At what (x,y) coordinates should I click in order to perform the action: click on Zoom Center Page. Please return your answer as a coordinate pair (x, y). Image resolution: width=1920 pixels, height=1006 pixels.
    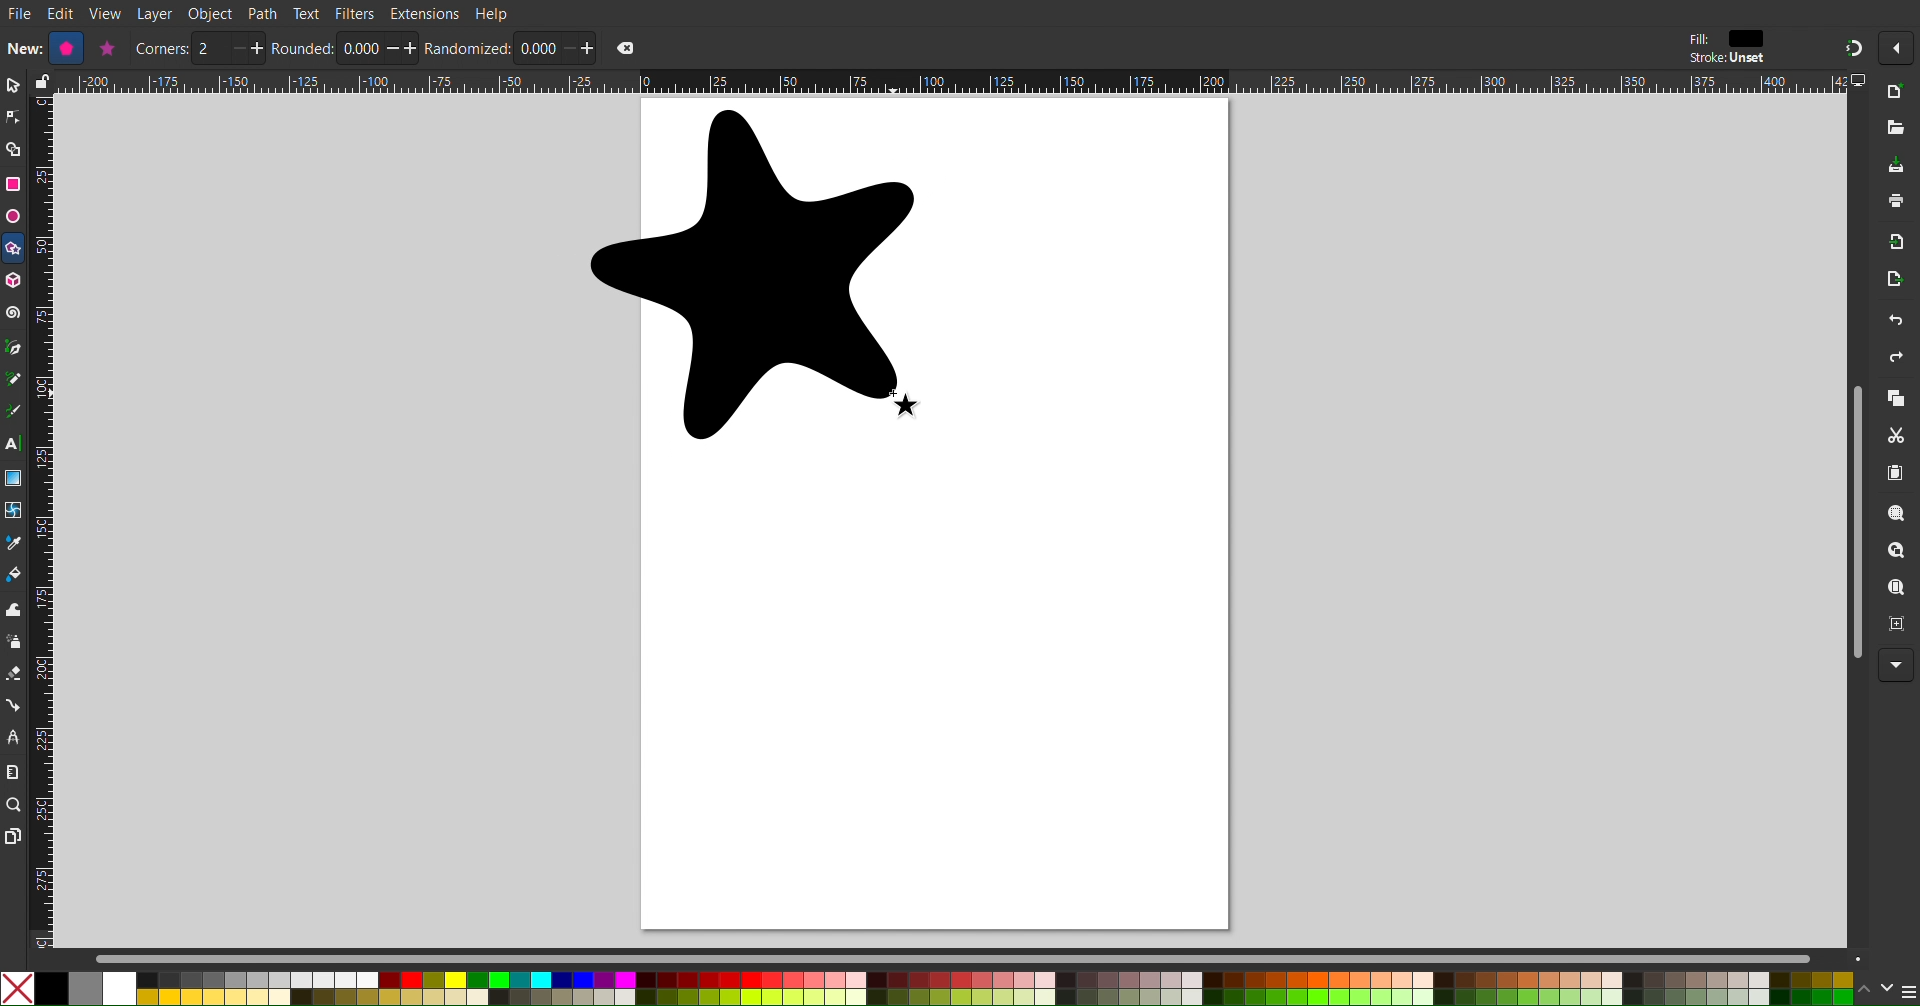
    Looking at the image, I should click on (1898, 629).